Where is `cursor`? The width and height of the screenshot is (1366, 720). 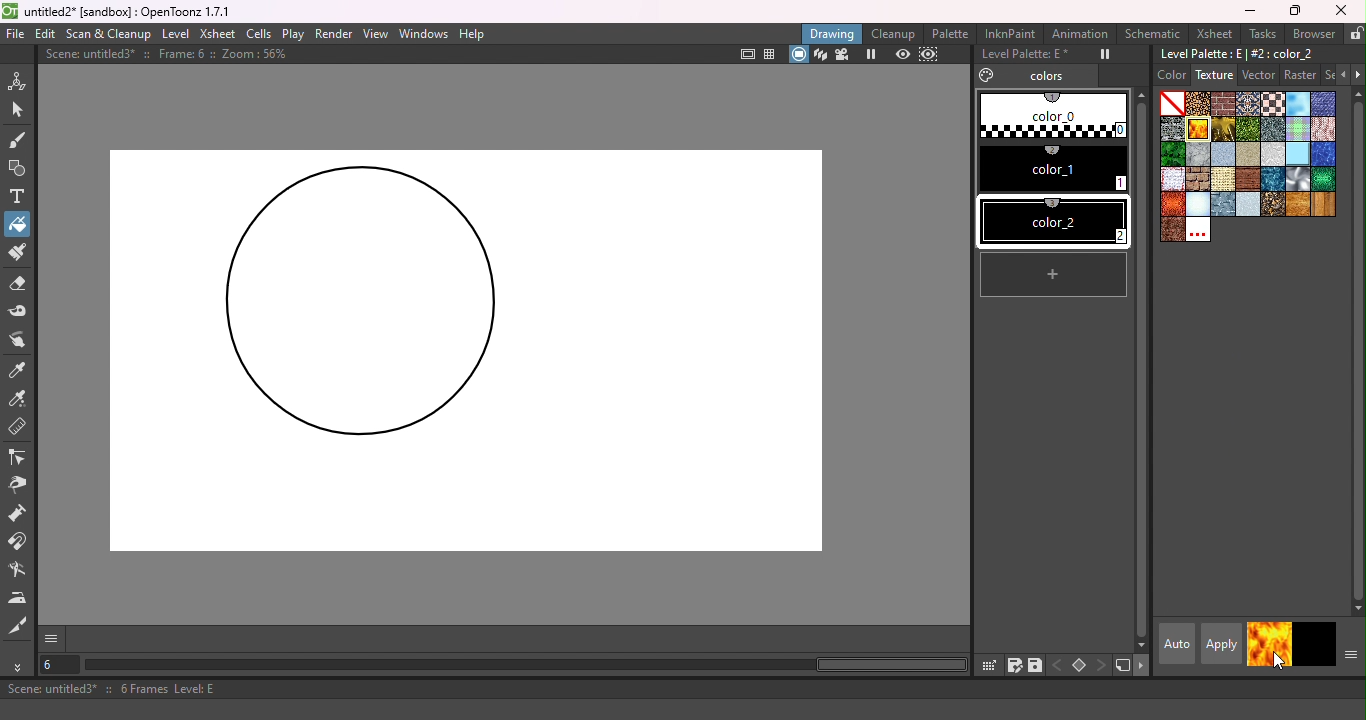
cursor is located at coordinates (1279, 663).